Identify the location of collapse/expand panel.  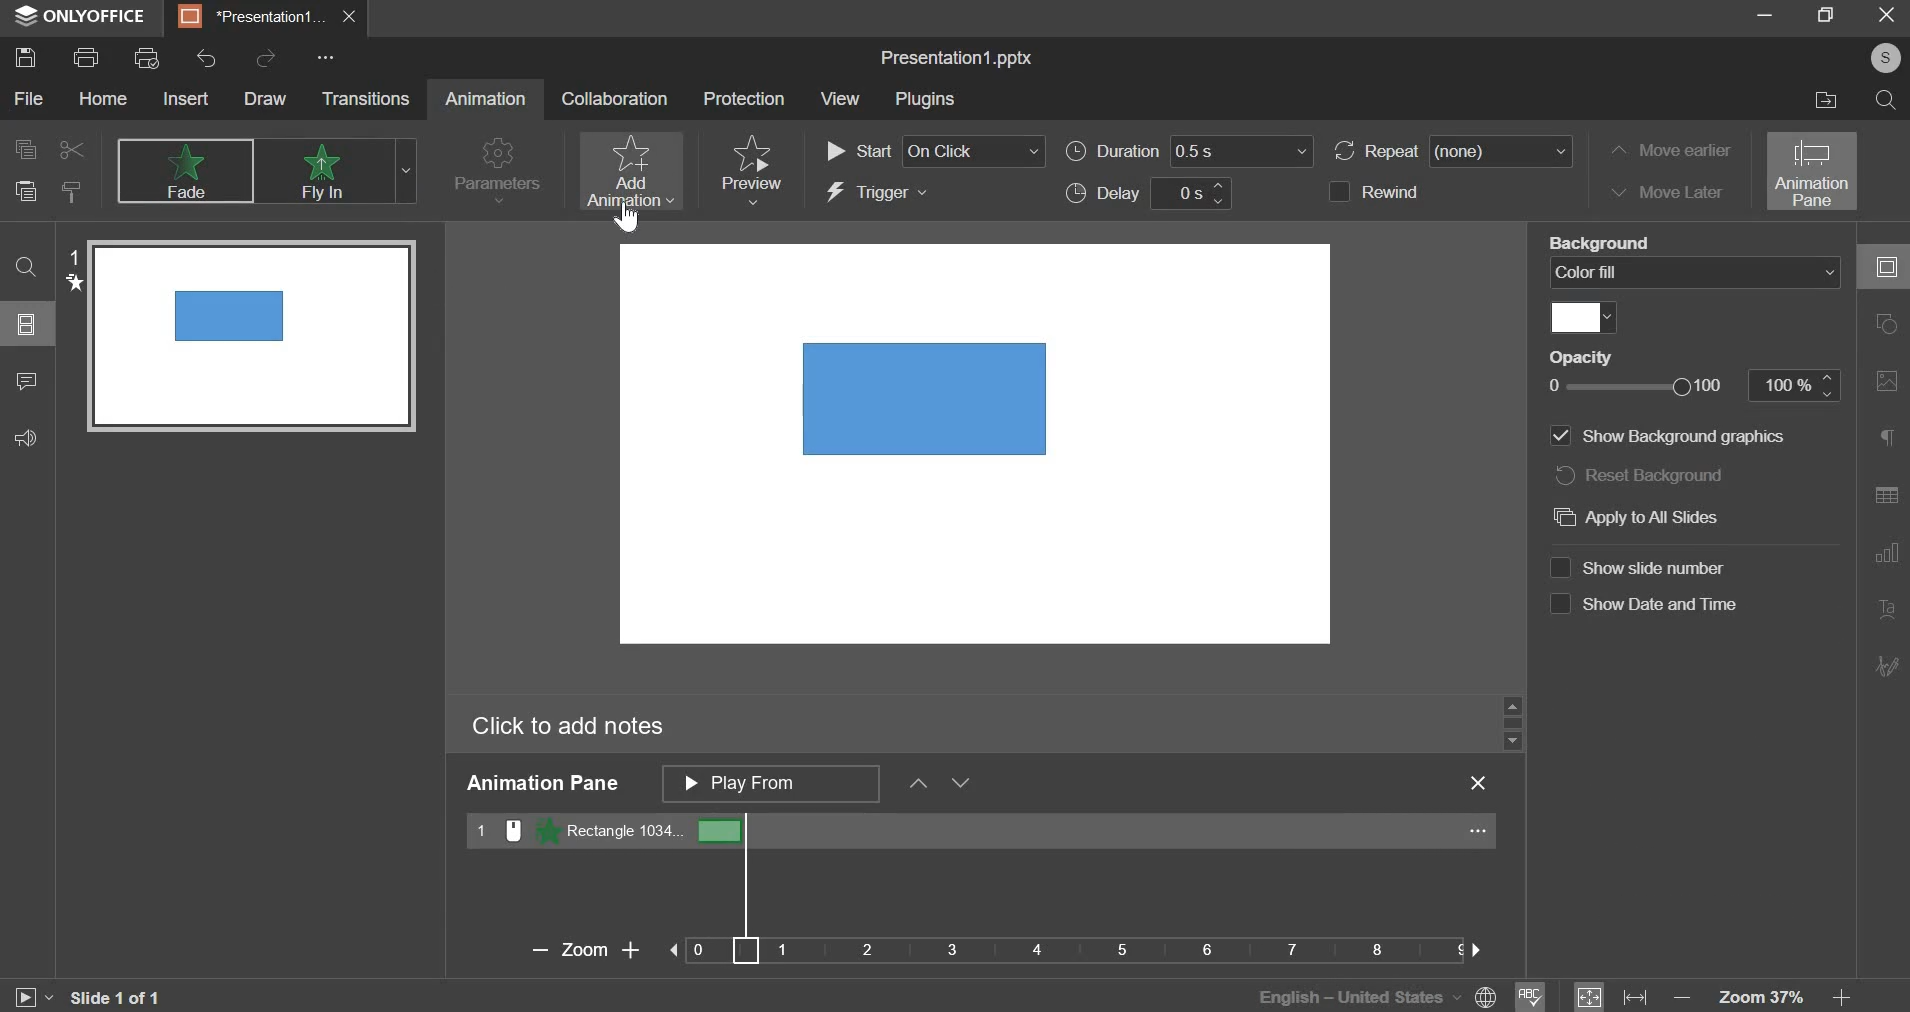
(1881, 266).